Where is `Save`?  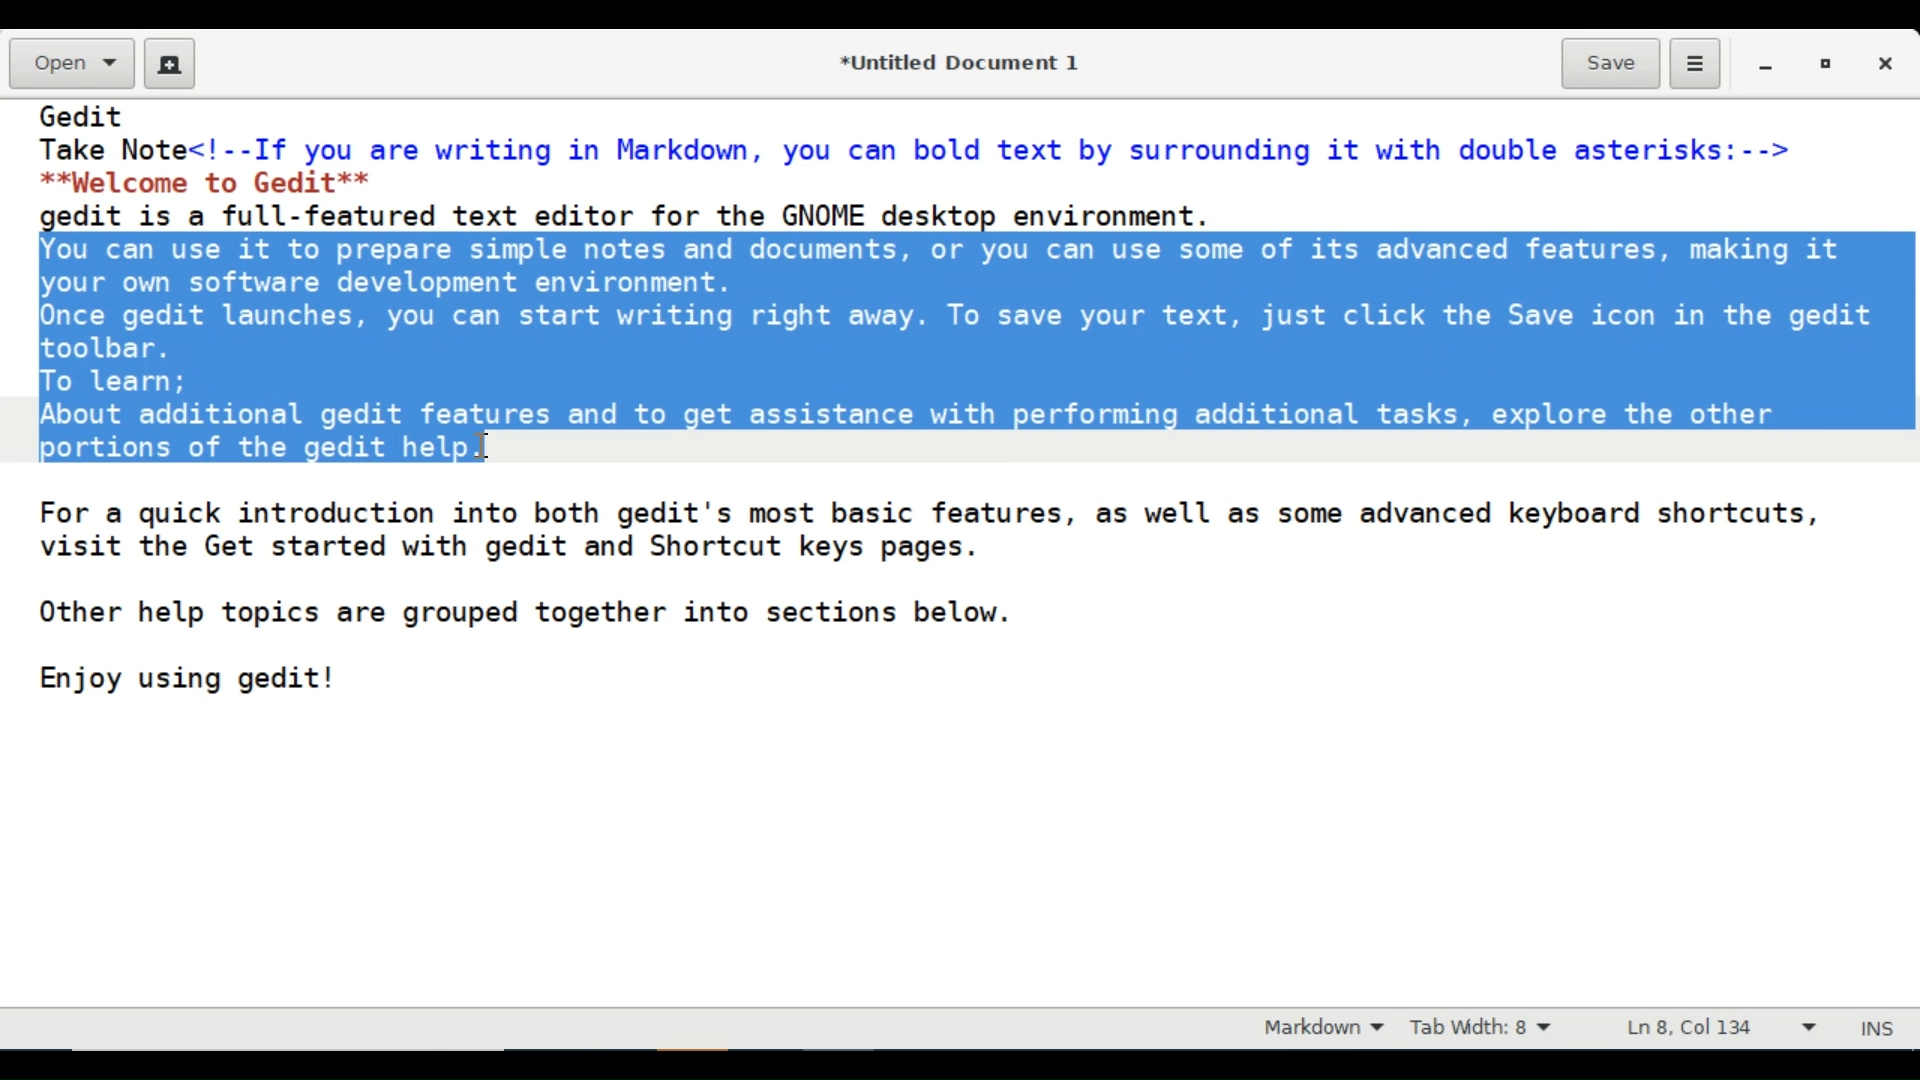 Save is located at coordinates (1611, 62).